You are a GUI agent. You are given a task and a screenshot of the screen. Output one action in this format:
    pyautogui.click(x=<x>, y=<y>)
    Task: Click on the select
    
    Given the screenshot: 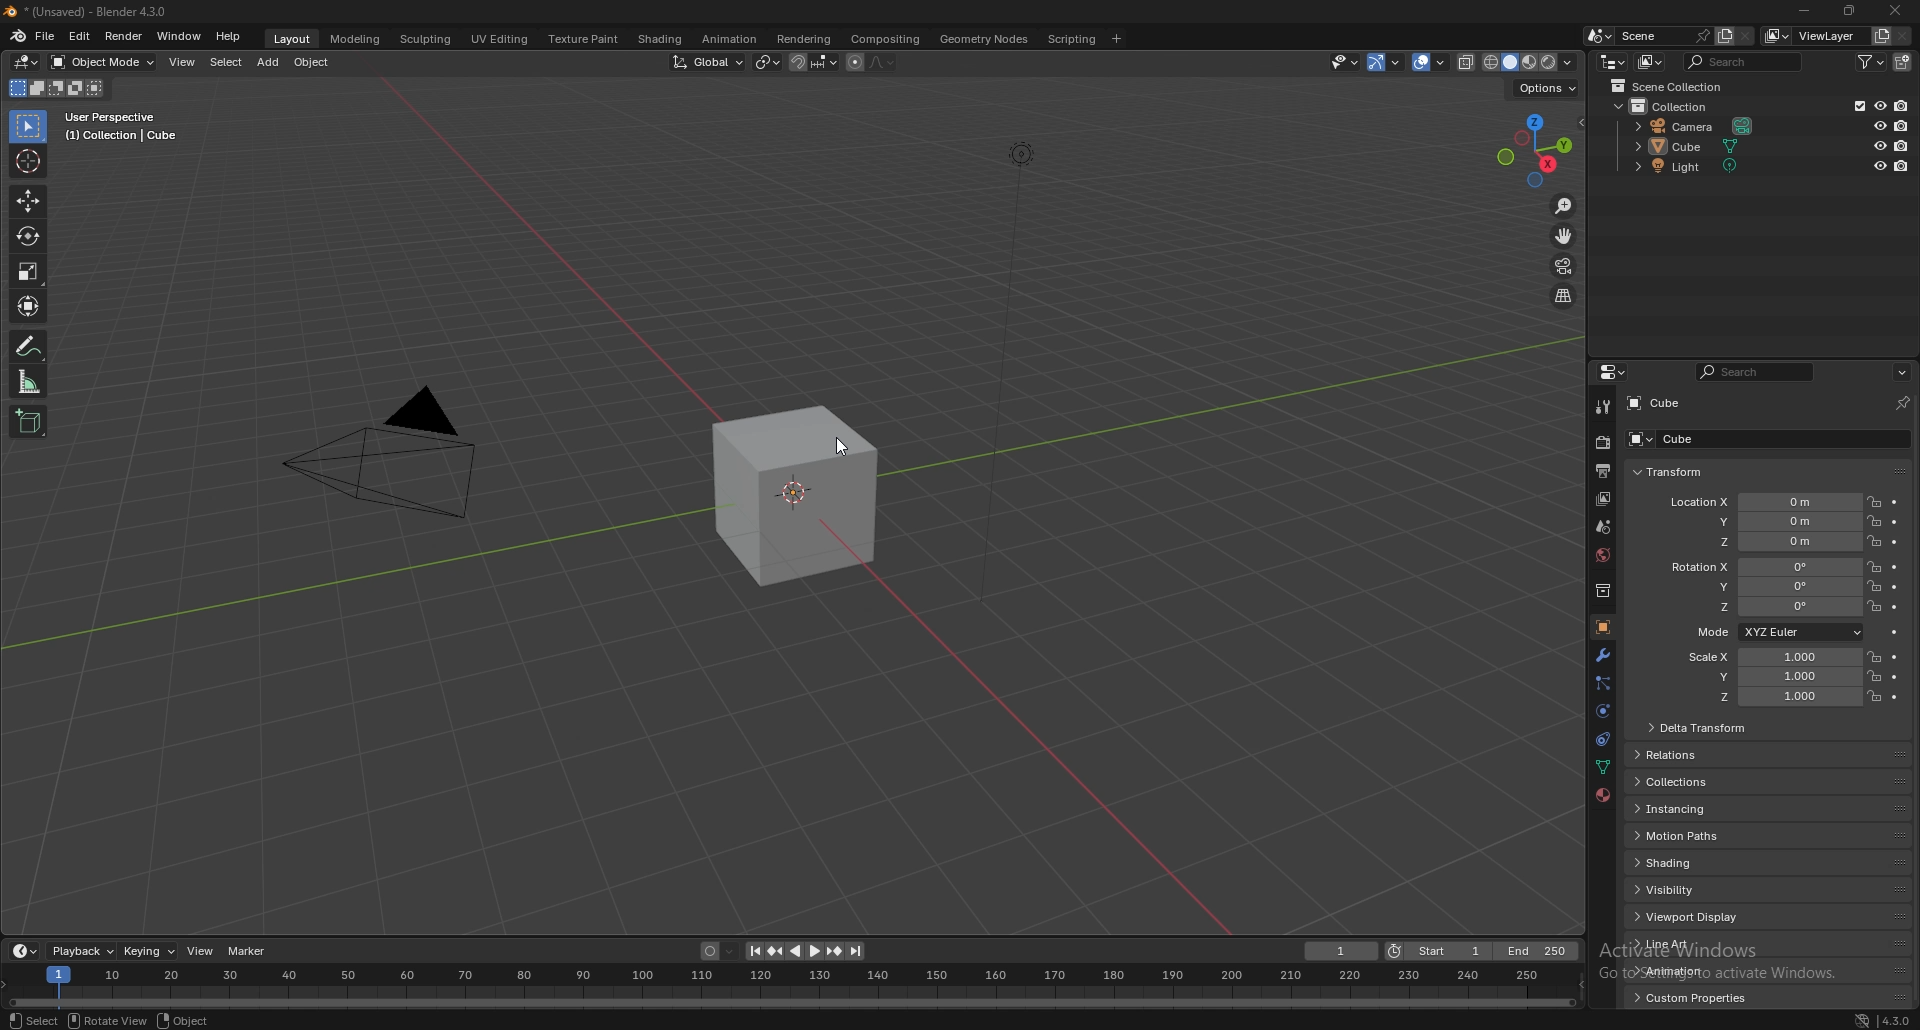 What is the action you would take?
    pyautogui.click(x=29, y=128)
    